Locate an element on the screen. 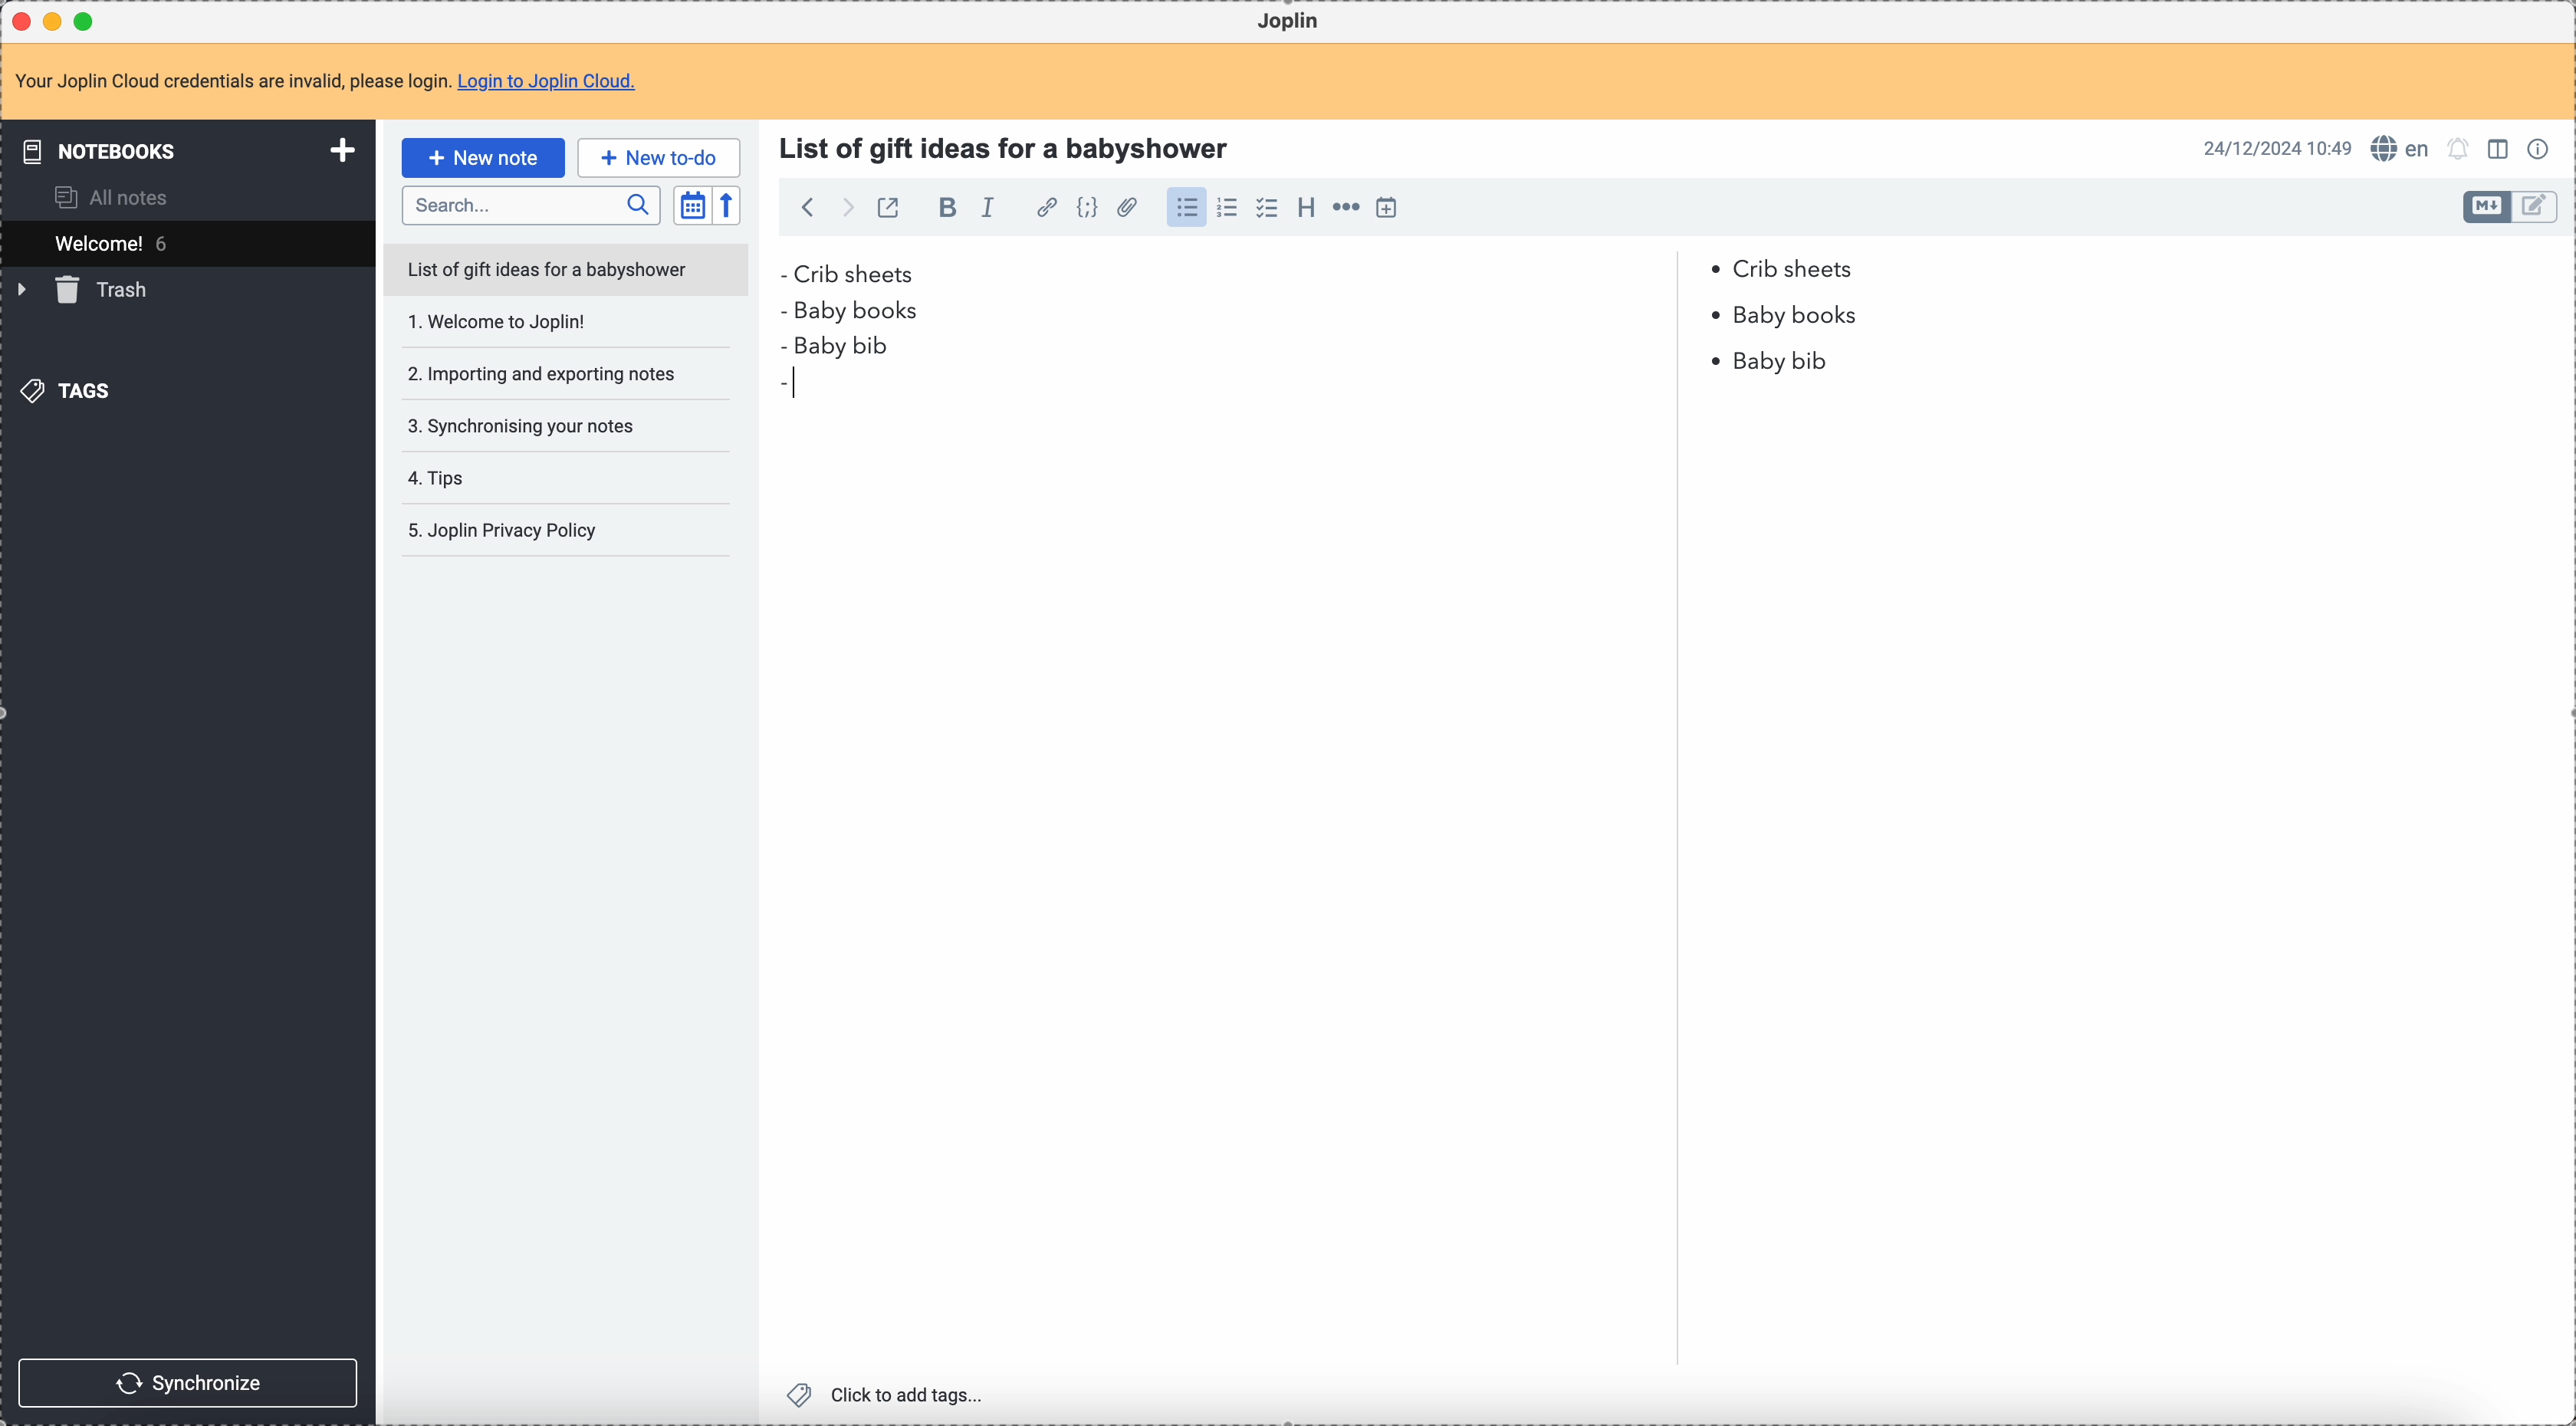  checklist is located at coordinates (1267, 209).